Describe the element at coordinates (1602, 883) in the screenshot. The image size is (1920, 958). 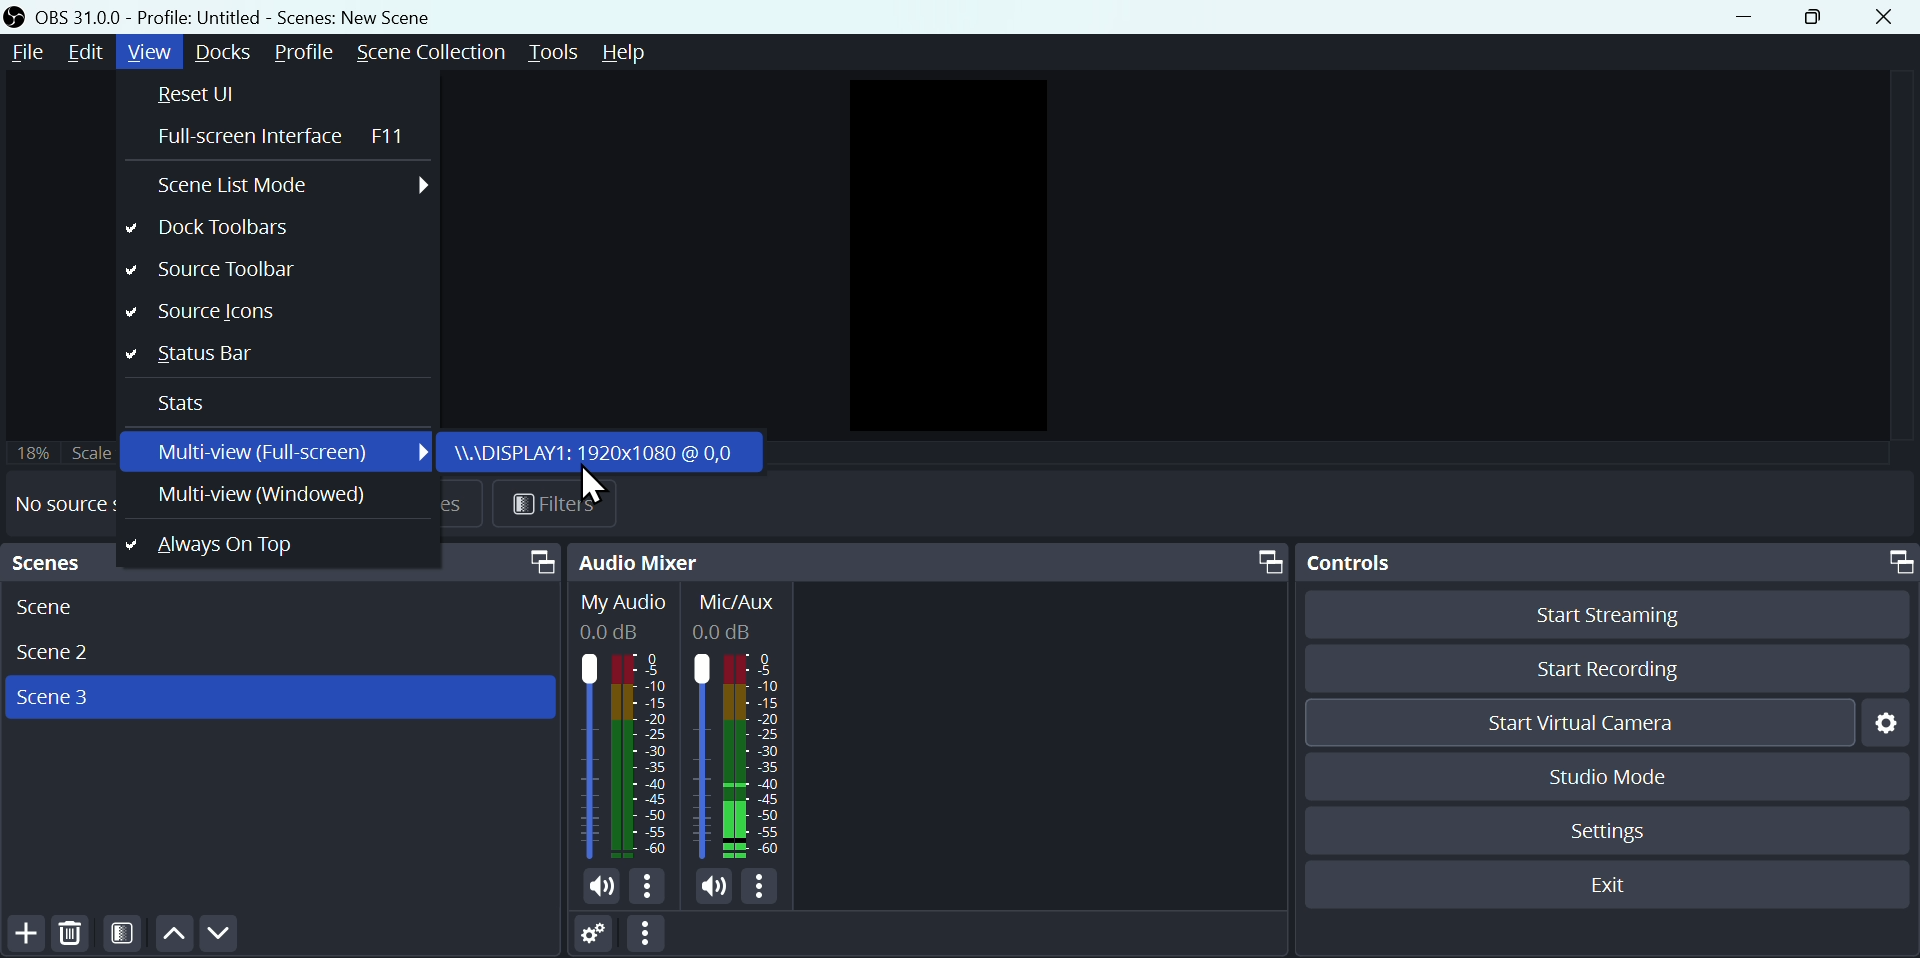
I see `Exit` at that location.